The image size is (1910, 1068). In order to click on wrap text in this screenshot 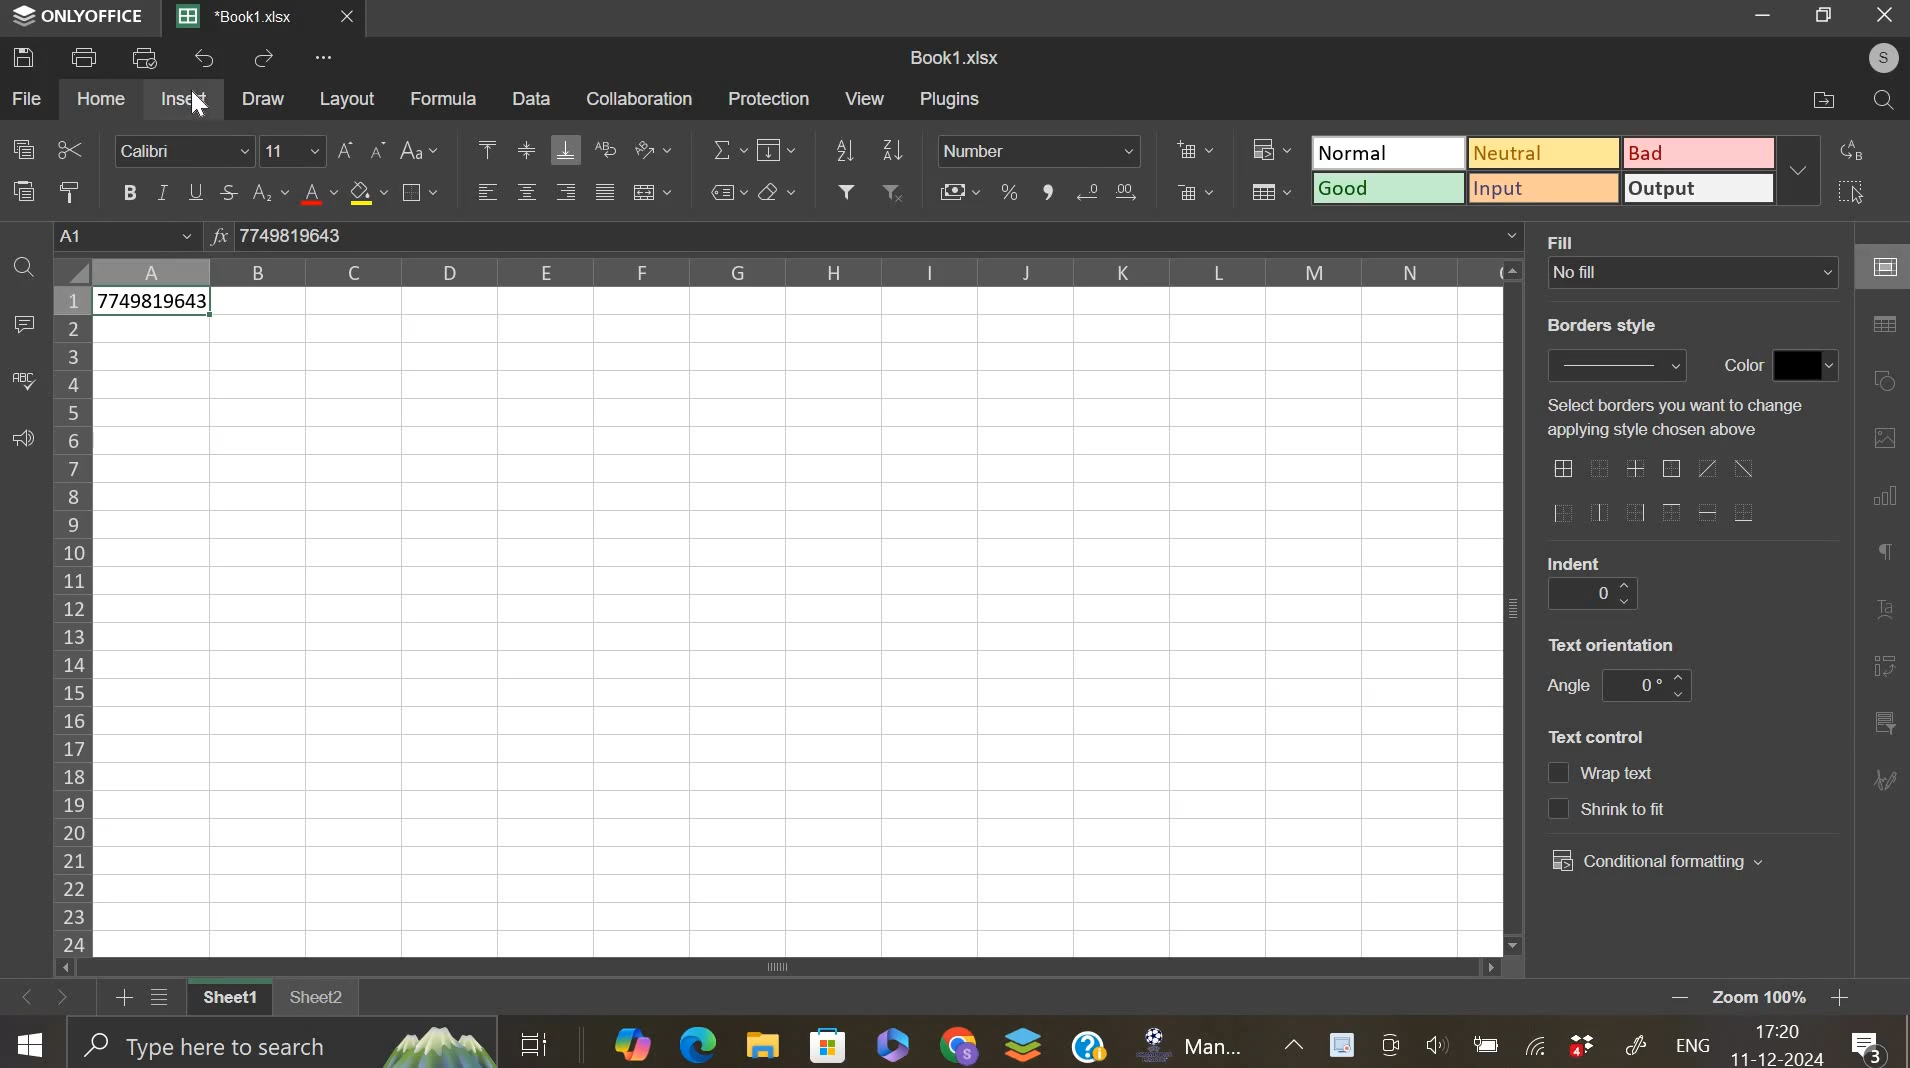, I will do `click(605, 150)`.